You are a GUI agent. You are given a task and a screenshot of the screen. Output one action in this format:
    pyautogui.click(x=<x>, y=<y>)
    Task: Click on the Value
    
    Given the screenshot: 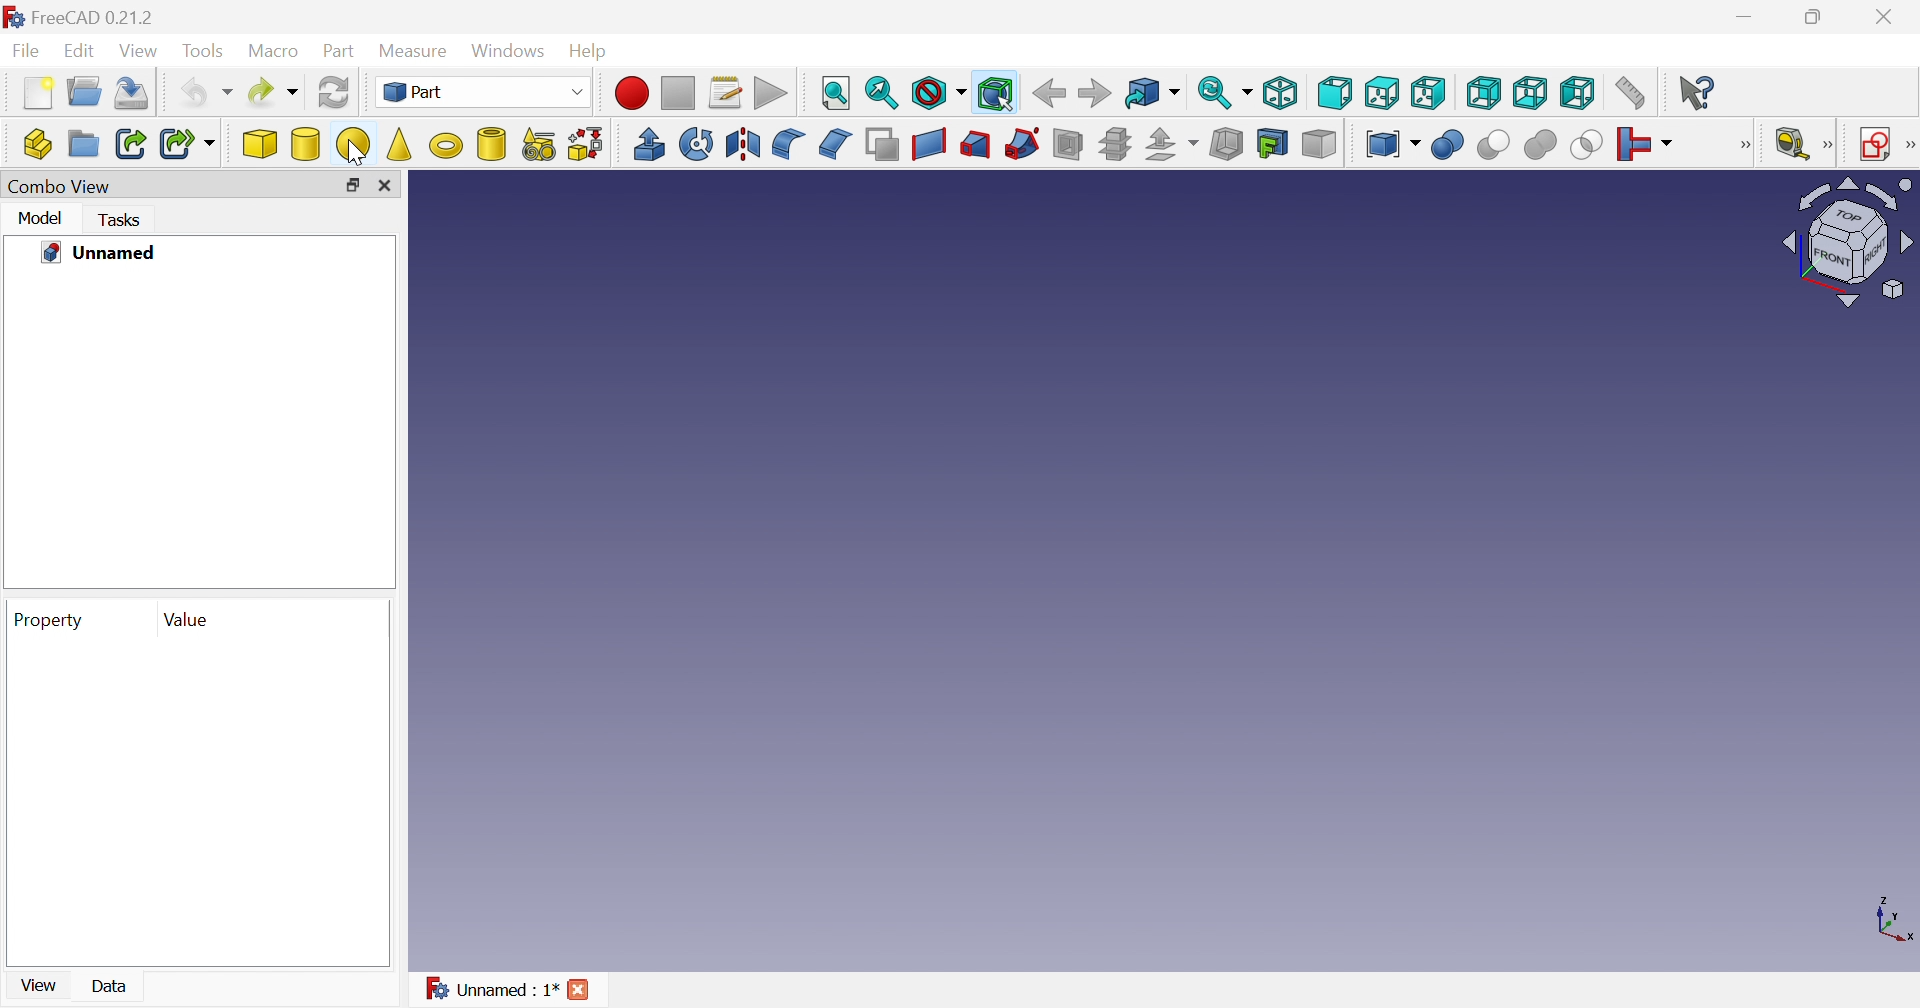 What is the action you would take?
    pyautogui.click(x=184, y=617)
    